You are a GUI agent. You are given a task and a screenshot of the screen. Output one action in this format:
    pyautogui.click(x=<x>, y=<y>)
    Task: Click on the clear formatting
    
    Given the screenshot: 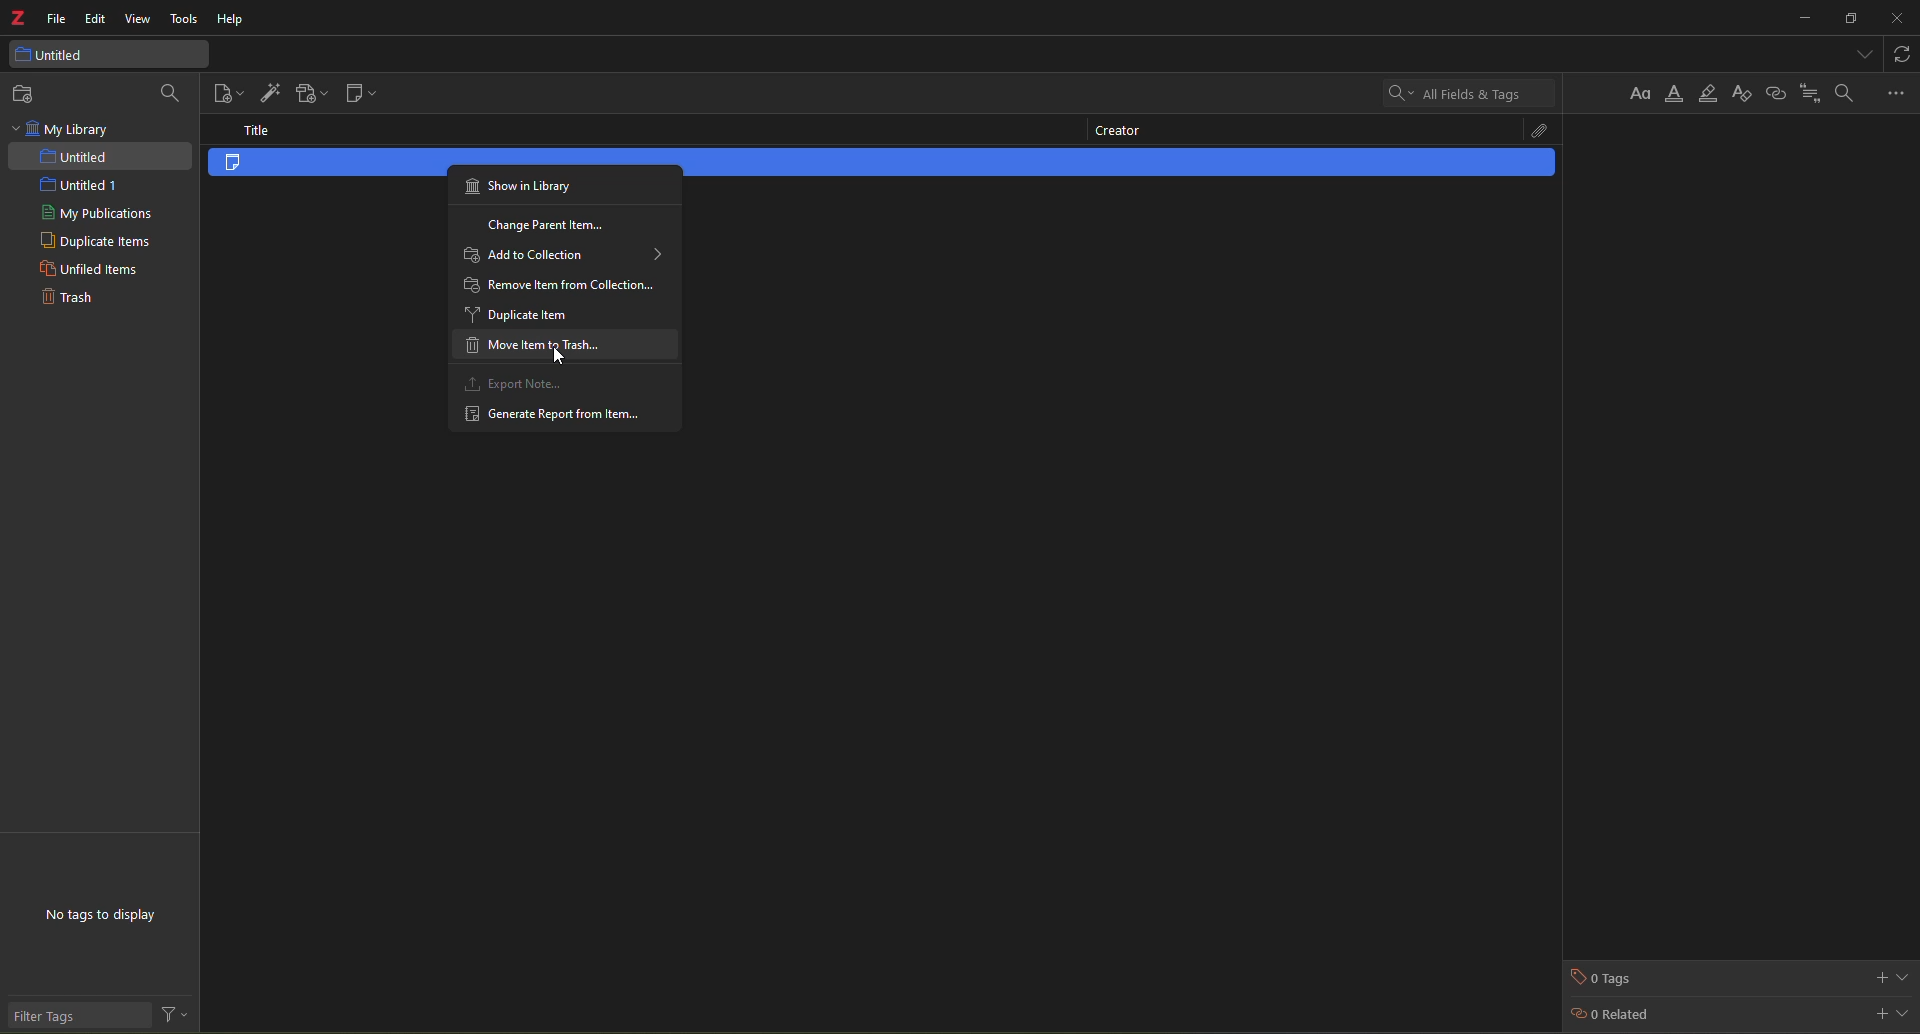 What is the action you would take?
    pyautogui.click(x=1741, y=95)
    